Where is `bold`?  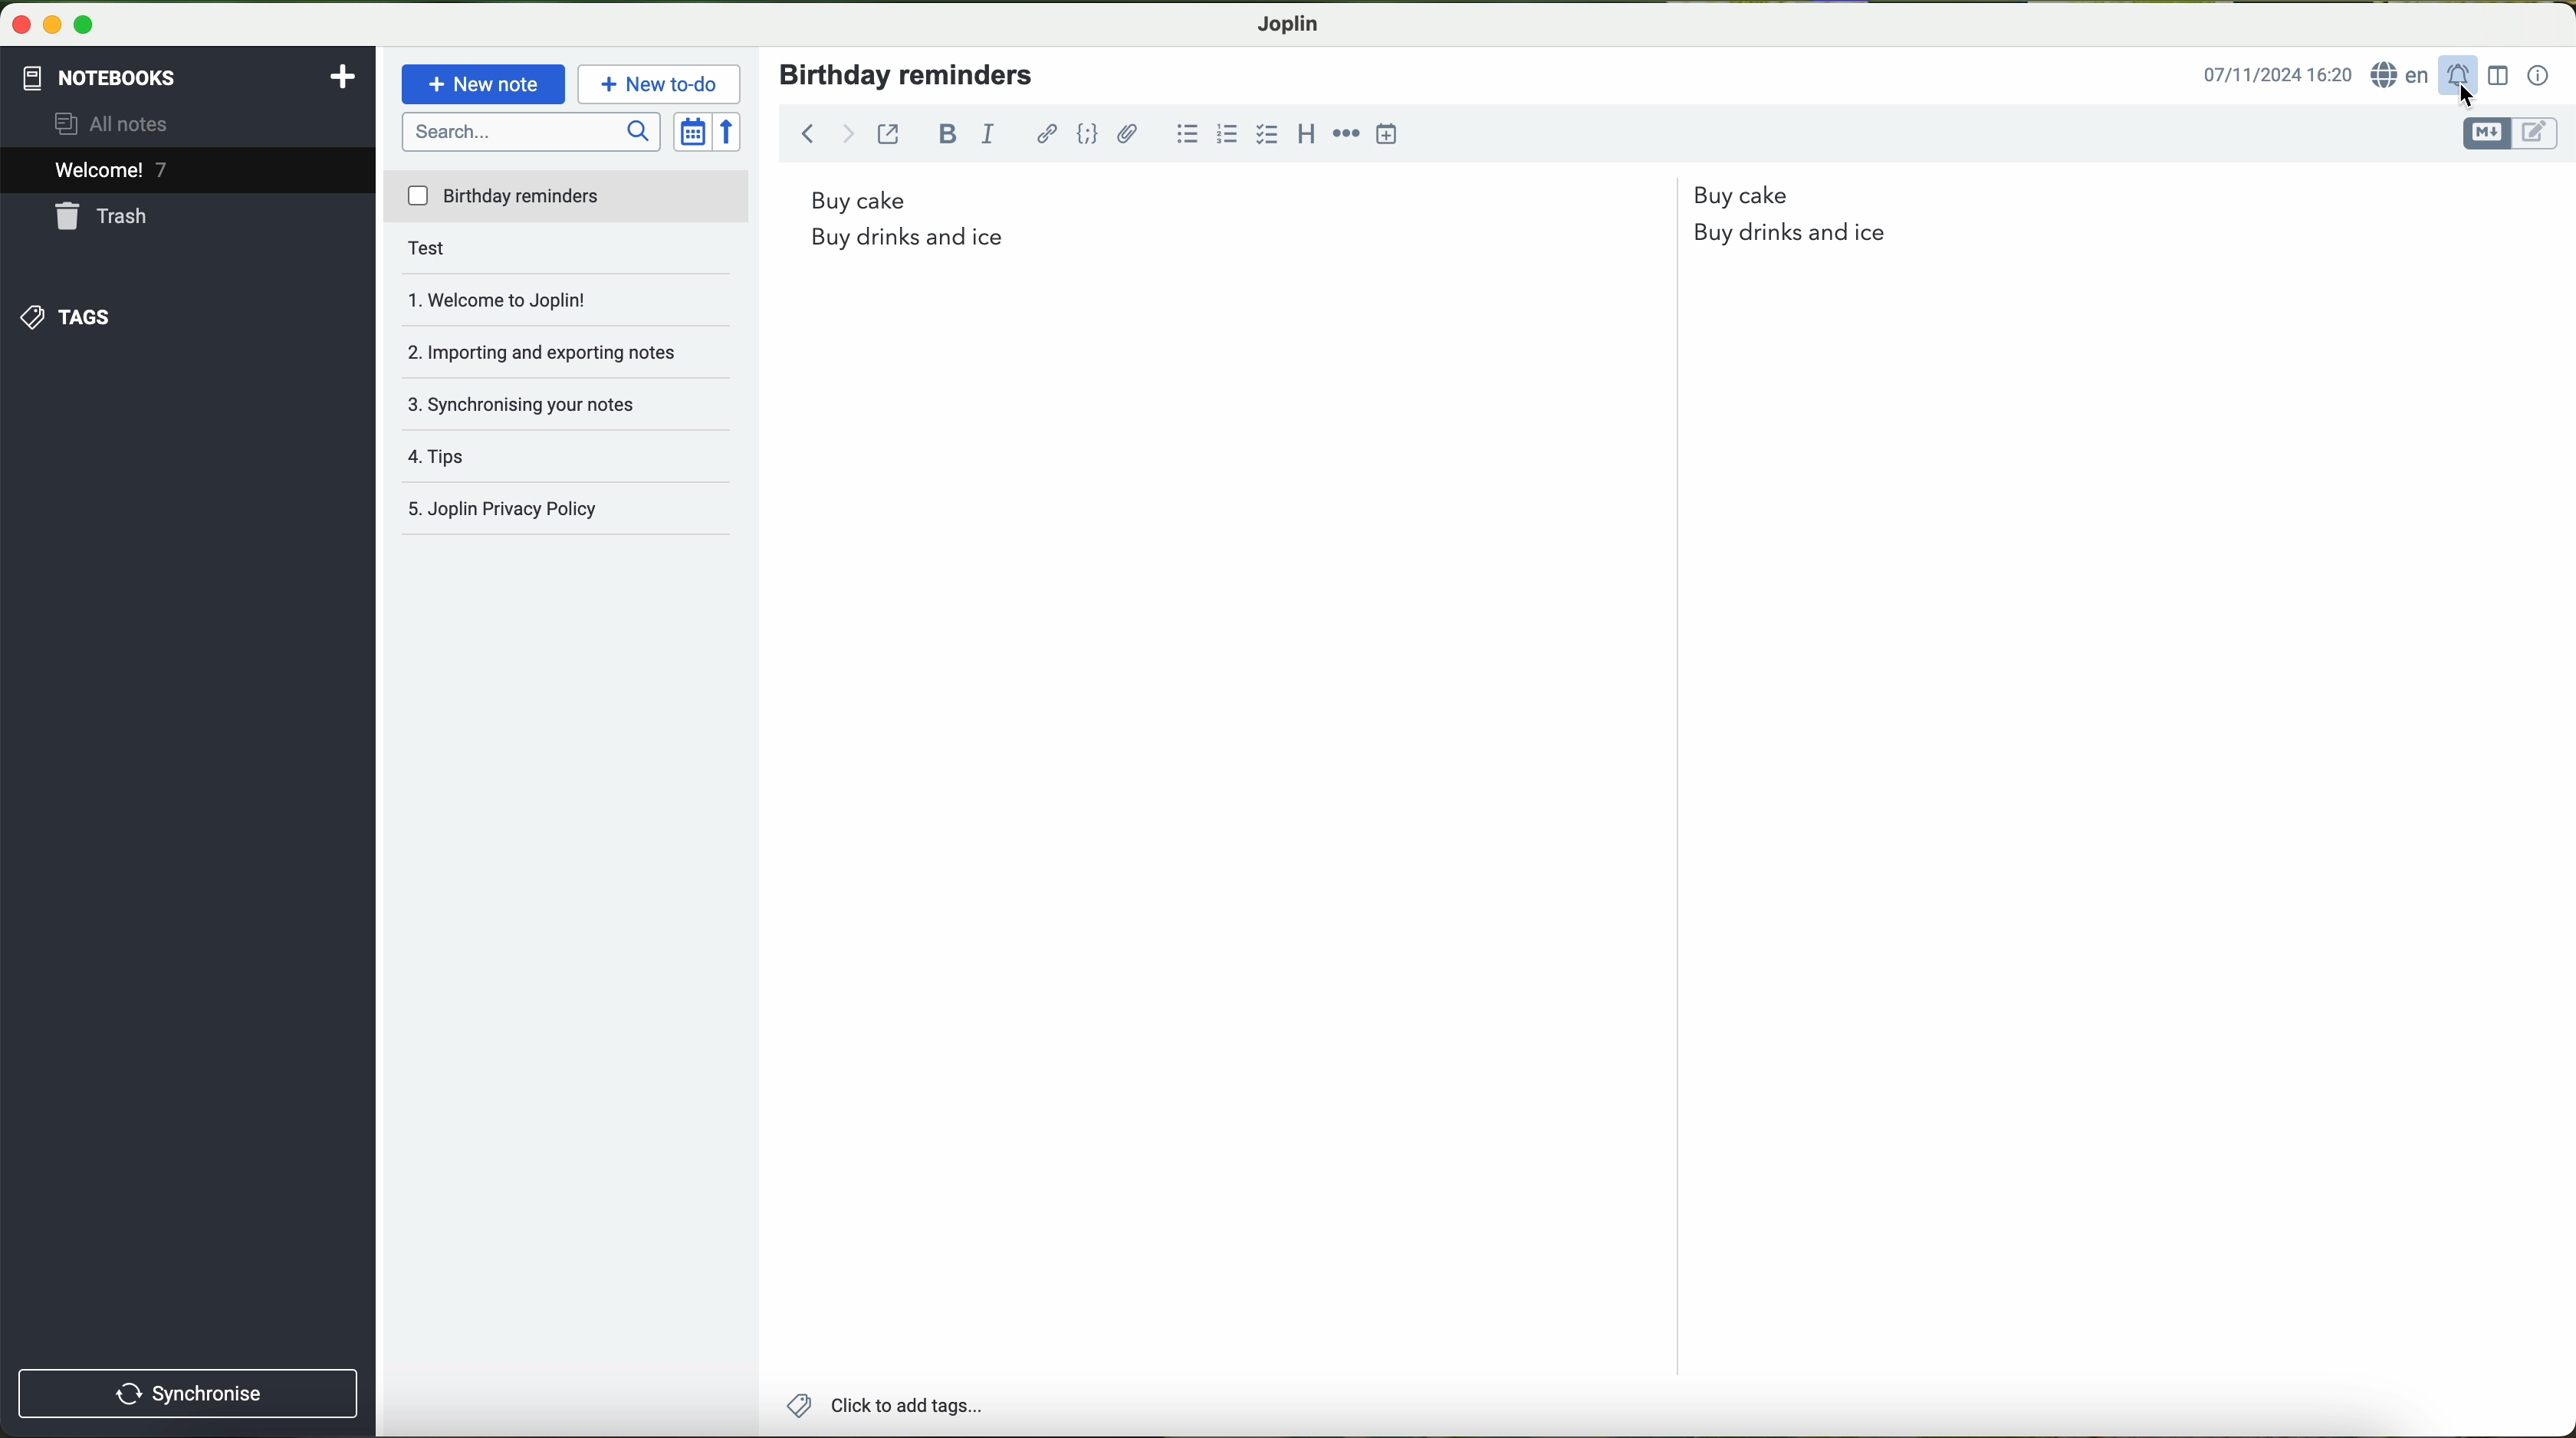 bold is located at coordinates (949, 133).